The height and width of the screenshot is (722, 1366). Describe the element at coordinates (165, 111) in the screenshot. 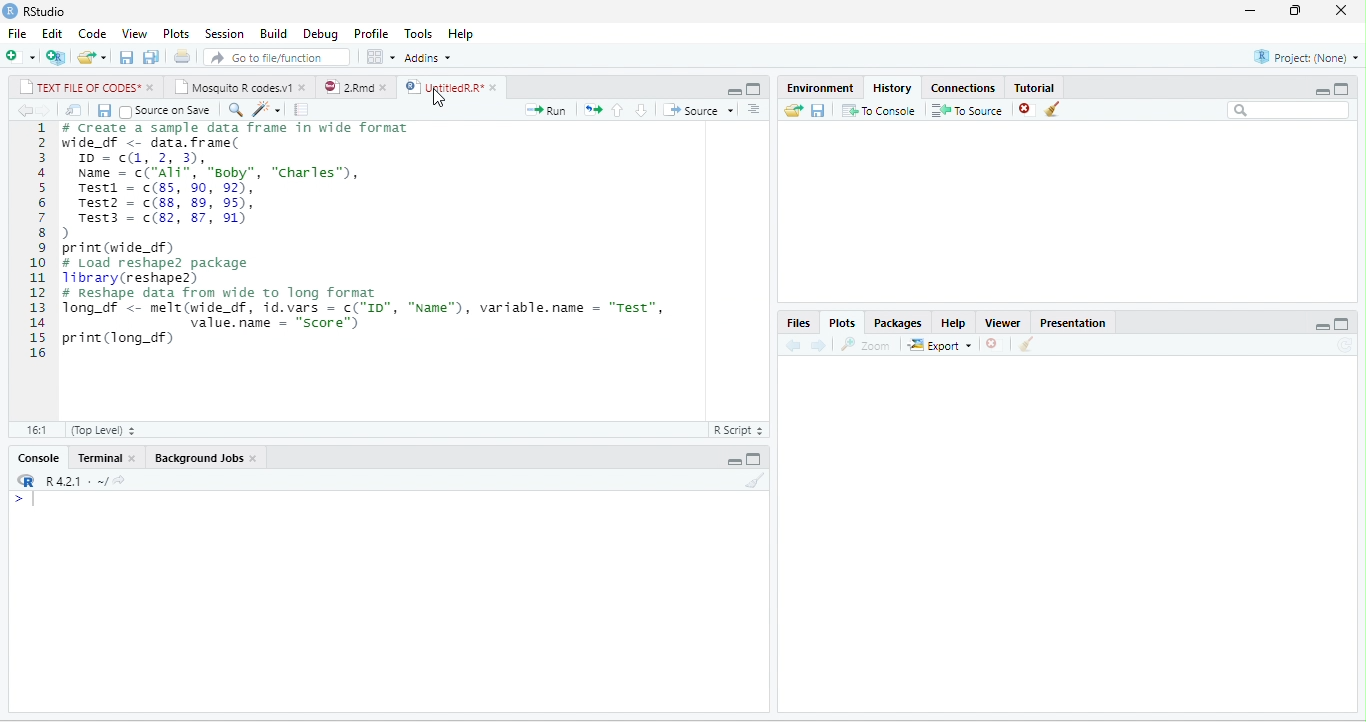

I see `Source on Save` at that location.